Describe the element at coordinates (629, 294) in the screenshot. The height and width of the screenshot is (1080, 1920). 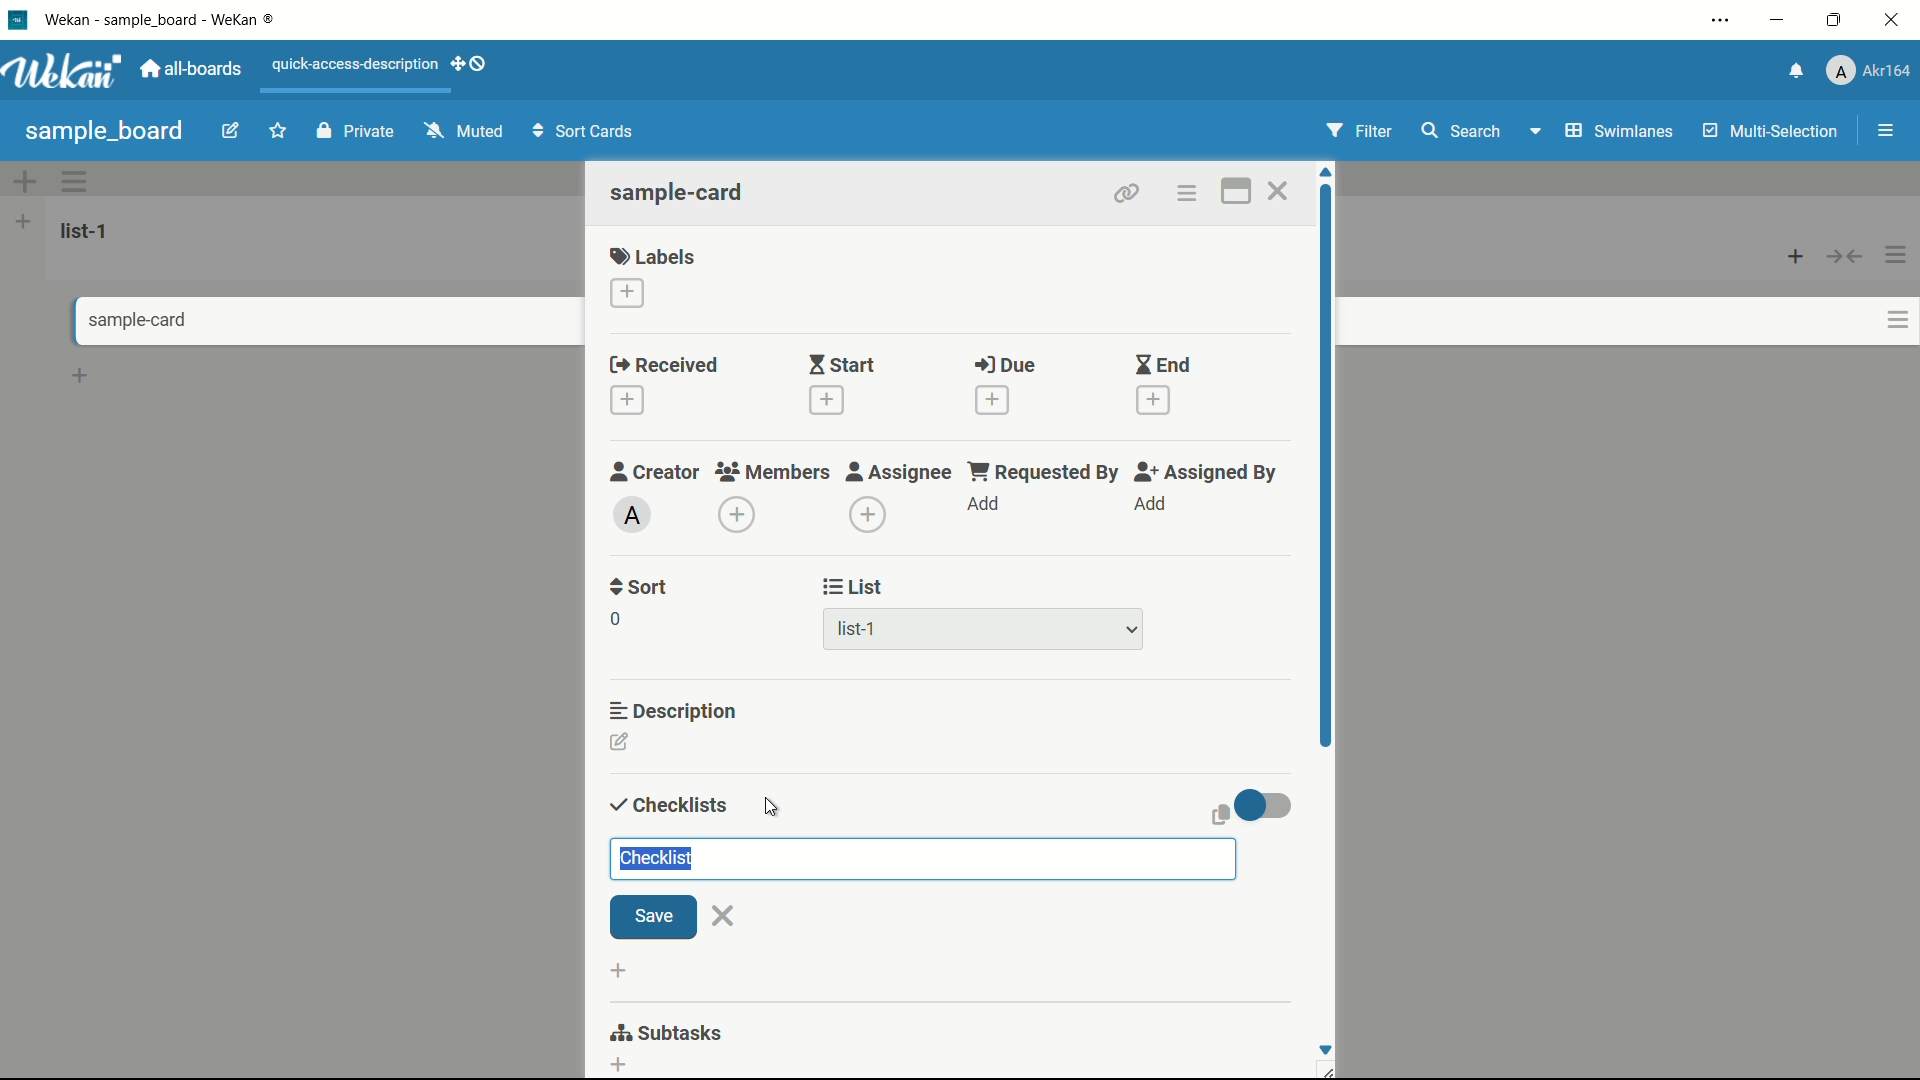
I see `add label` at that location.